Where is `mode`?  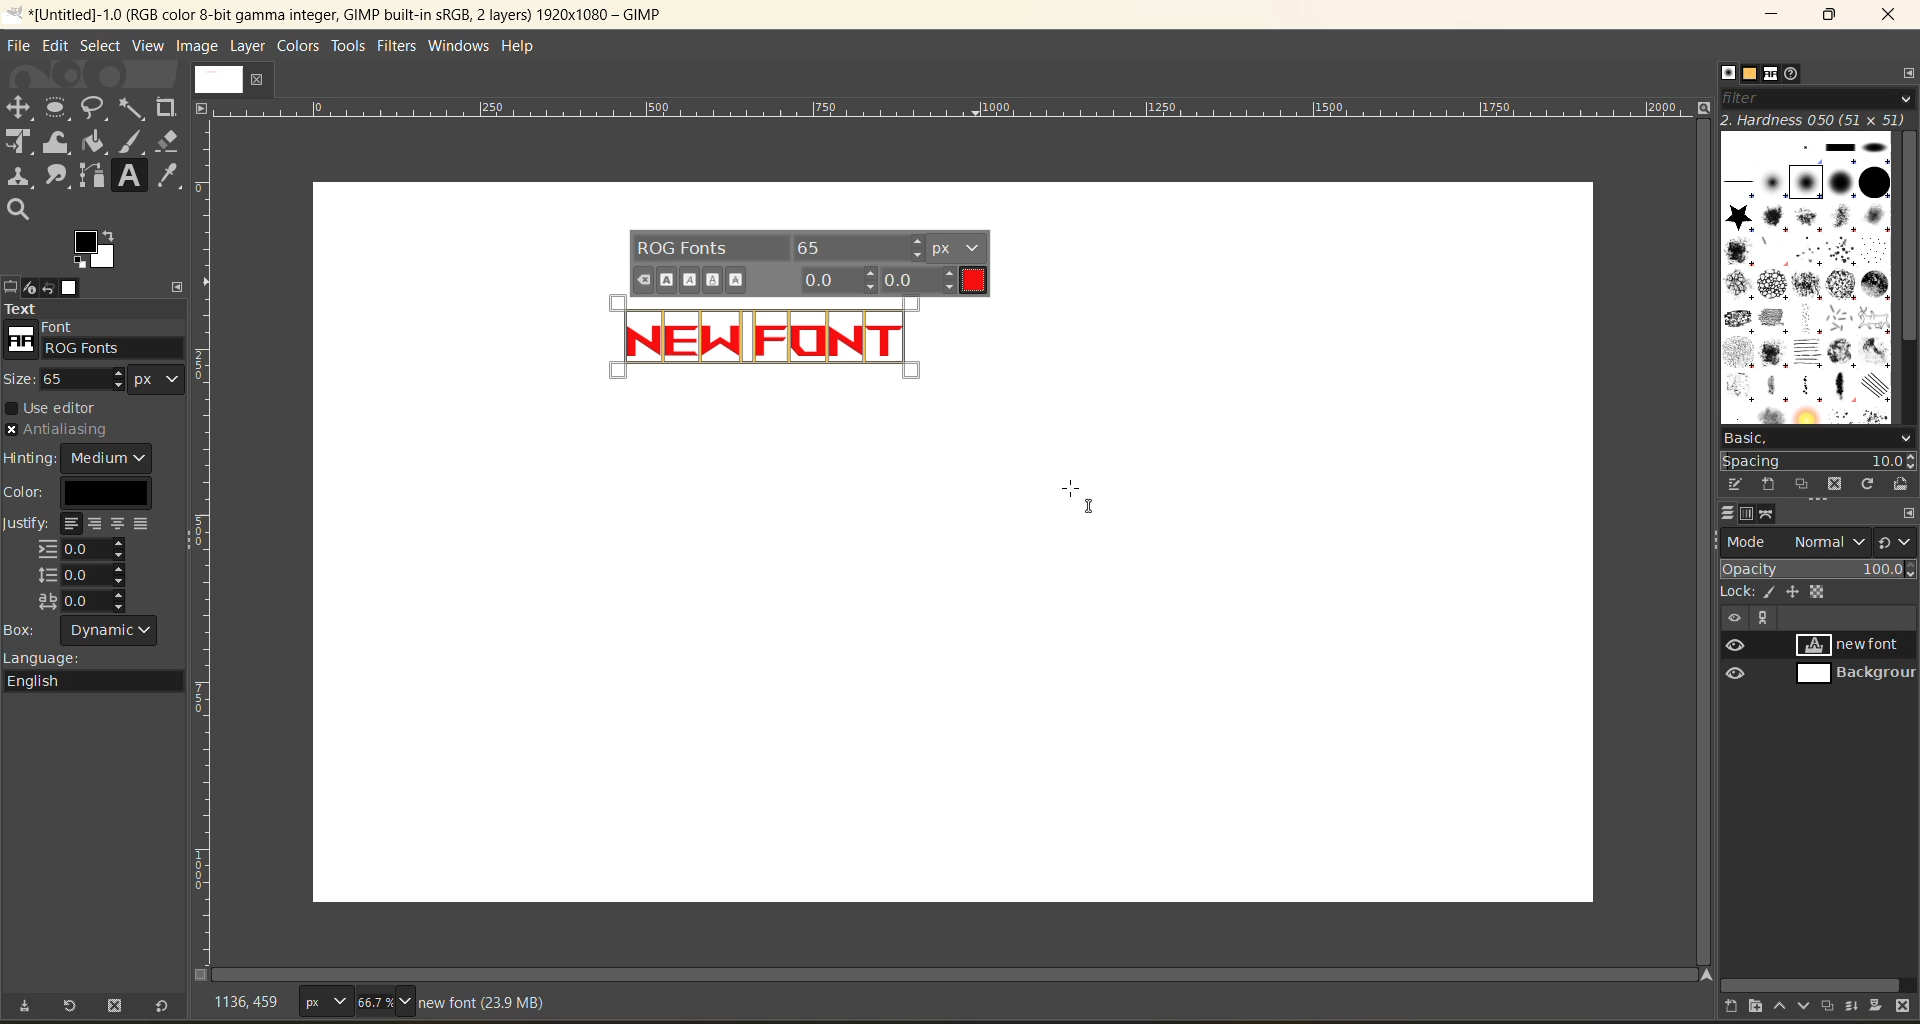 mode is located at coordinates (1797, 541).